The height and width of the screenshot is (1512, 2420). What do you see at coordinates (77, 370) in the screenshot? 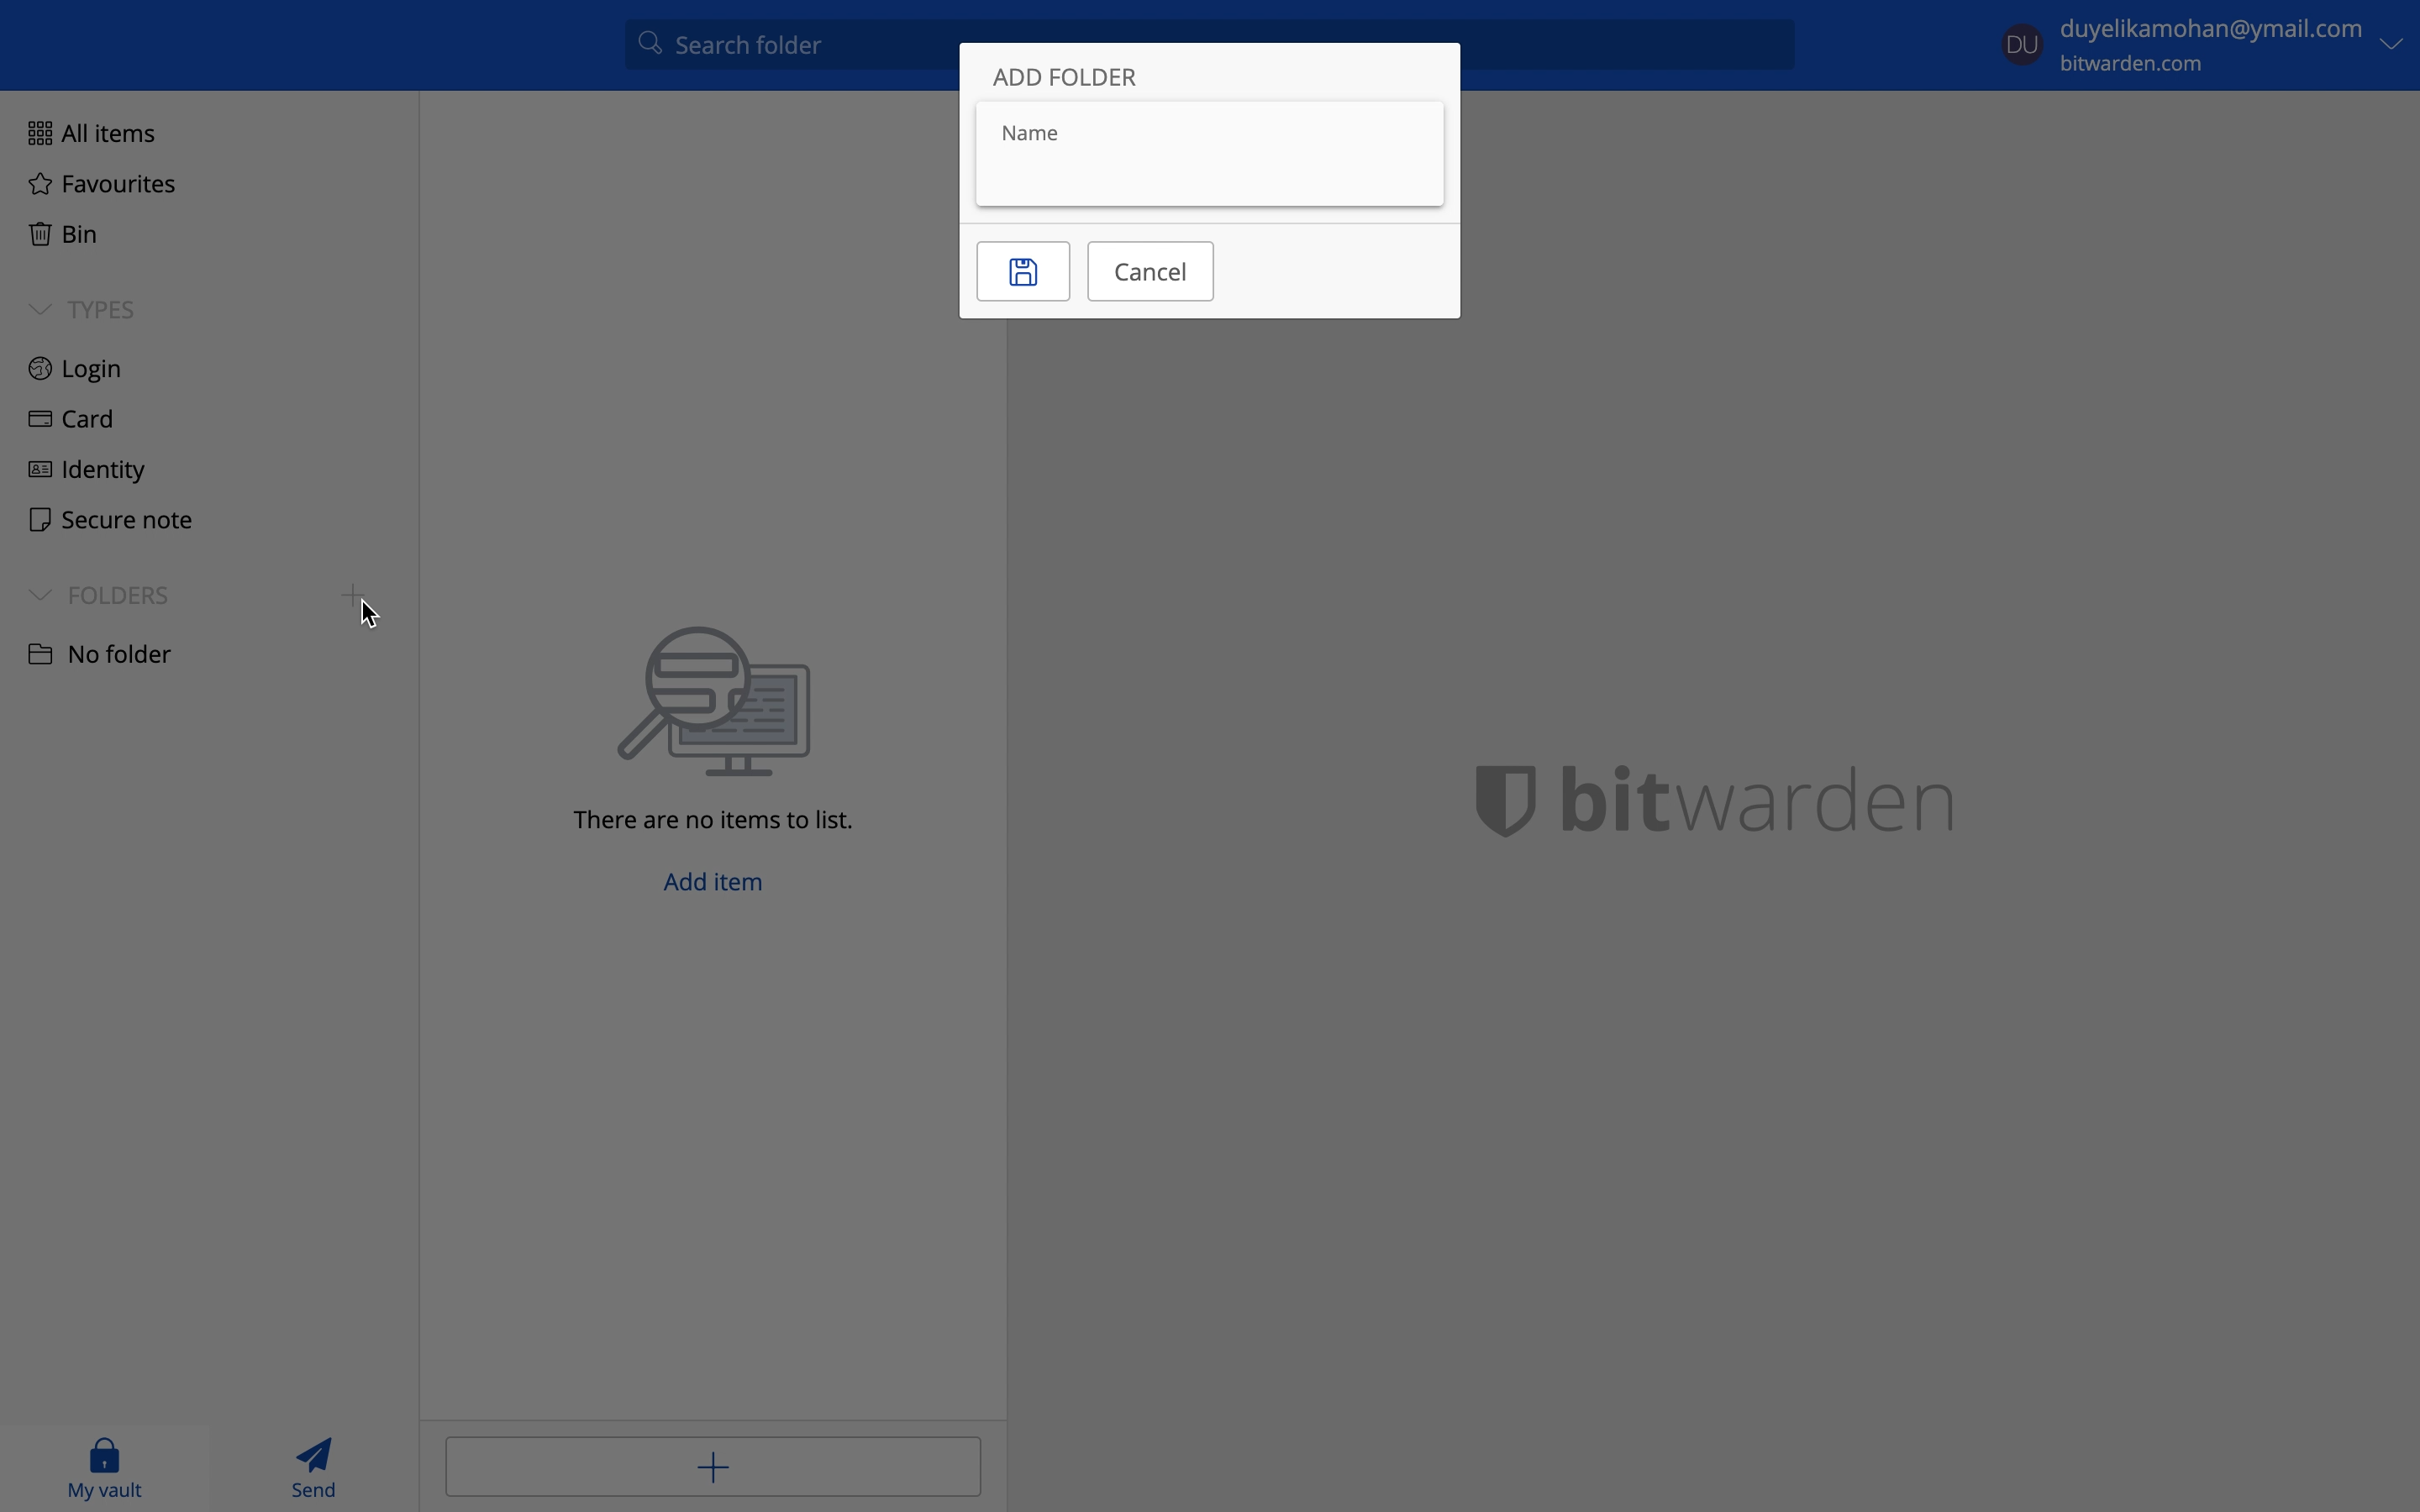
I see `login` at bounding box center [77, 370].